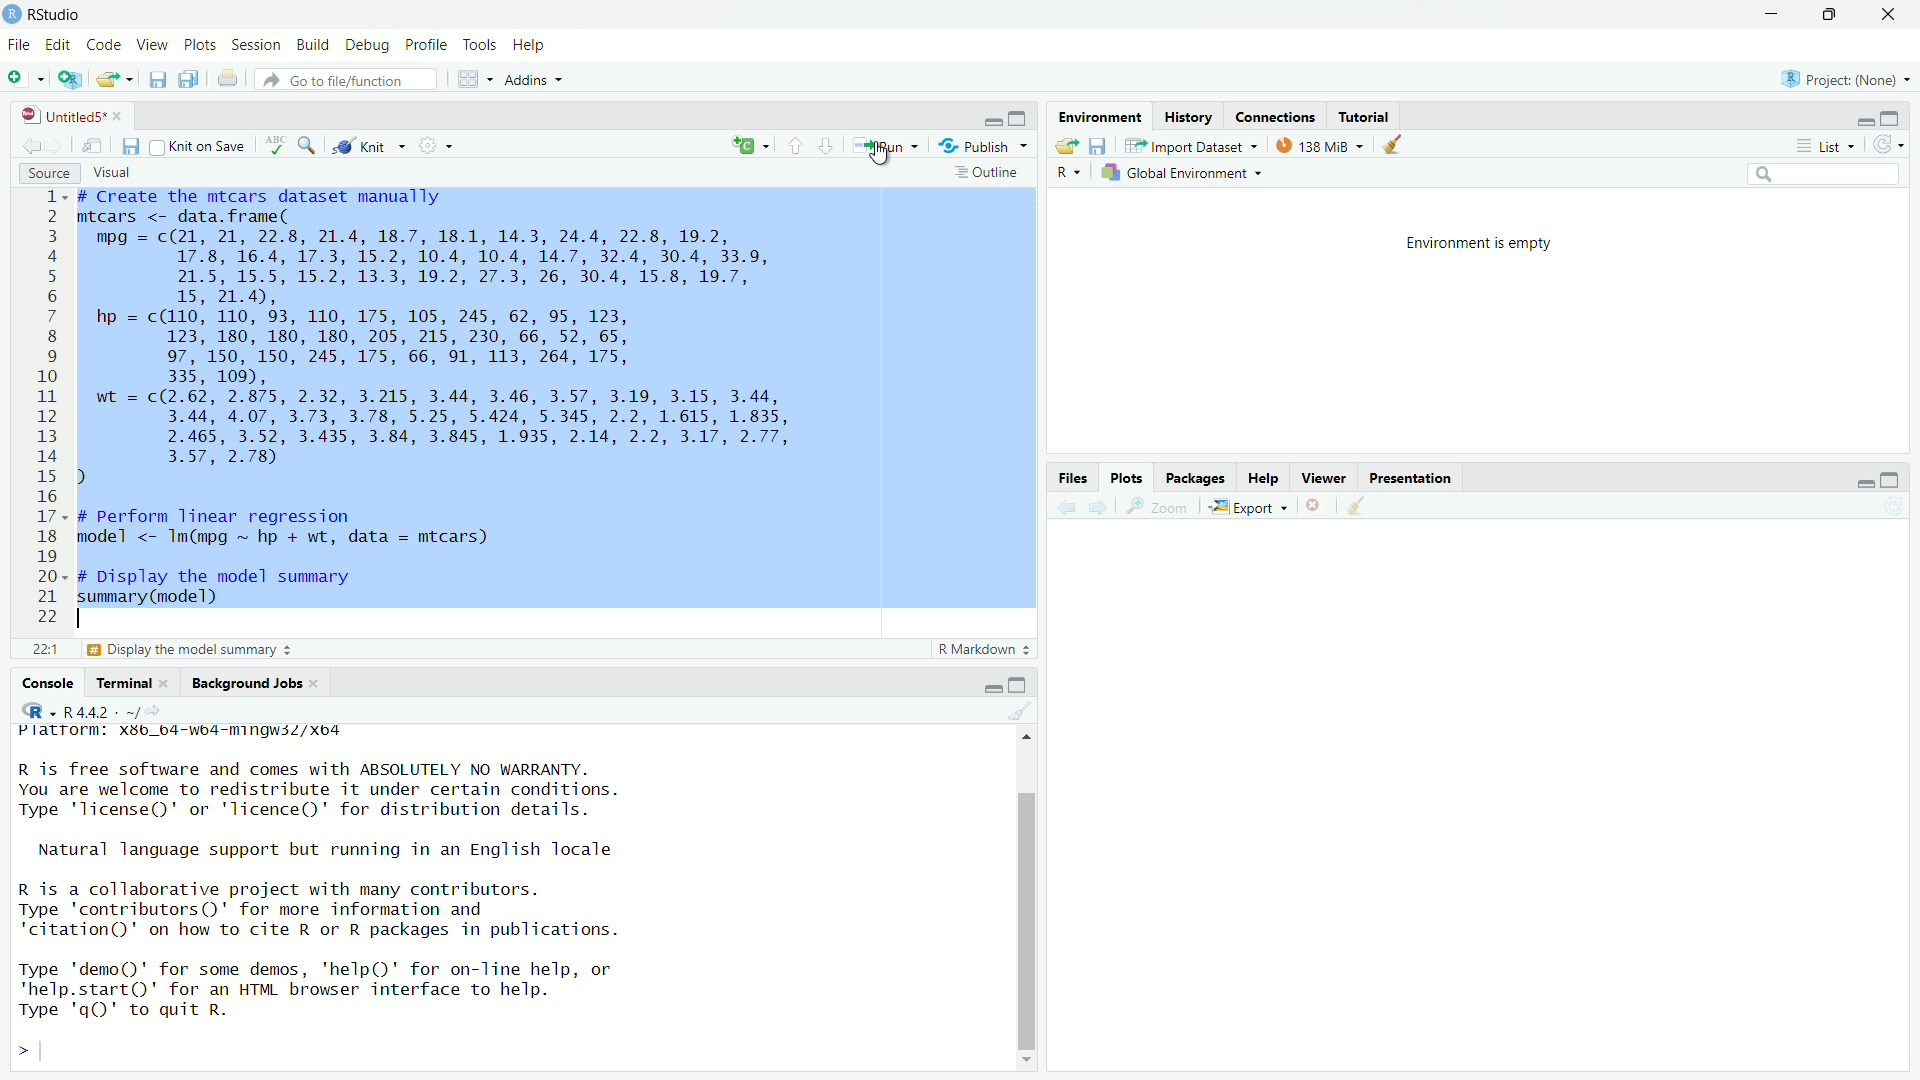 The width and height of the screenshot is (1920, 1080). Describe the element at coordinates (434, 400) in the screenshot. I see `# Create the mtcars dataset manually
mtcars <- data. frame(
mpg = c(21, 21, 22.8, 21.4, 18.7, 18.1, 14.3, 24.4, 22.8, 19.2,
17.8, 16.4, 17.3, 15.2, 10.4, 10.4, 14.7, 32.4, 30.4, 33.9,
21.5, 15.5, 15.2, 13.3, 19.2, 27.3, 26, 30.4, 15.8, 19.7,
15, 21.4),
hp = c(110, 110, 93, 110, 175, 105, 245, 62, 95, 123,
123, 180, 180, 180, 205, 215, 230, 66, 52, 65,
97, 150, 150, 245, 175, 66, 91, 113, 264, 175,
335, 109),
wt = c(2.62, 2.875, 2.32, 3.215, 3.44, 3.46, 3.57, 3.19, 3.15, 3.44,
3.44, 4.07, 3.73, 3.78, 5.25, 5.424, 5.345, 2.2, 1.615, 1.835,
2.465, 3.52, 3.435, 3.84, 3.845, 1.935, 2.14, 2.2, 3.17, 2.77,
3.57, 2.78)
) I
# perform linear regression
model <- Im(mpg ~ hp + wt, data = mtcars)
# Display the model summary
summary (model)` at that location.